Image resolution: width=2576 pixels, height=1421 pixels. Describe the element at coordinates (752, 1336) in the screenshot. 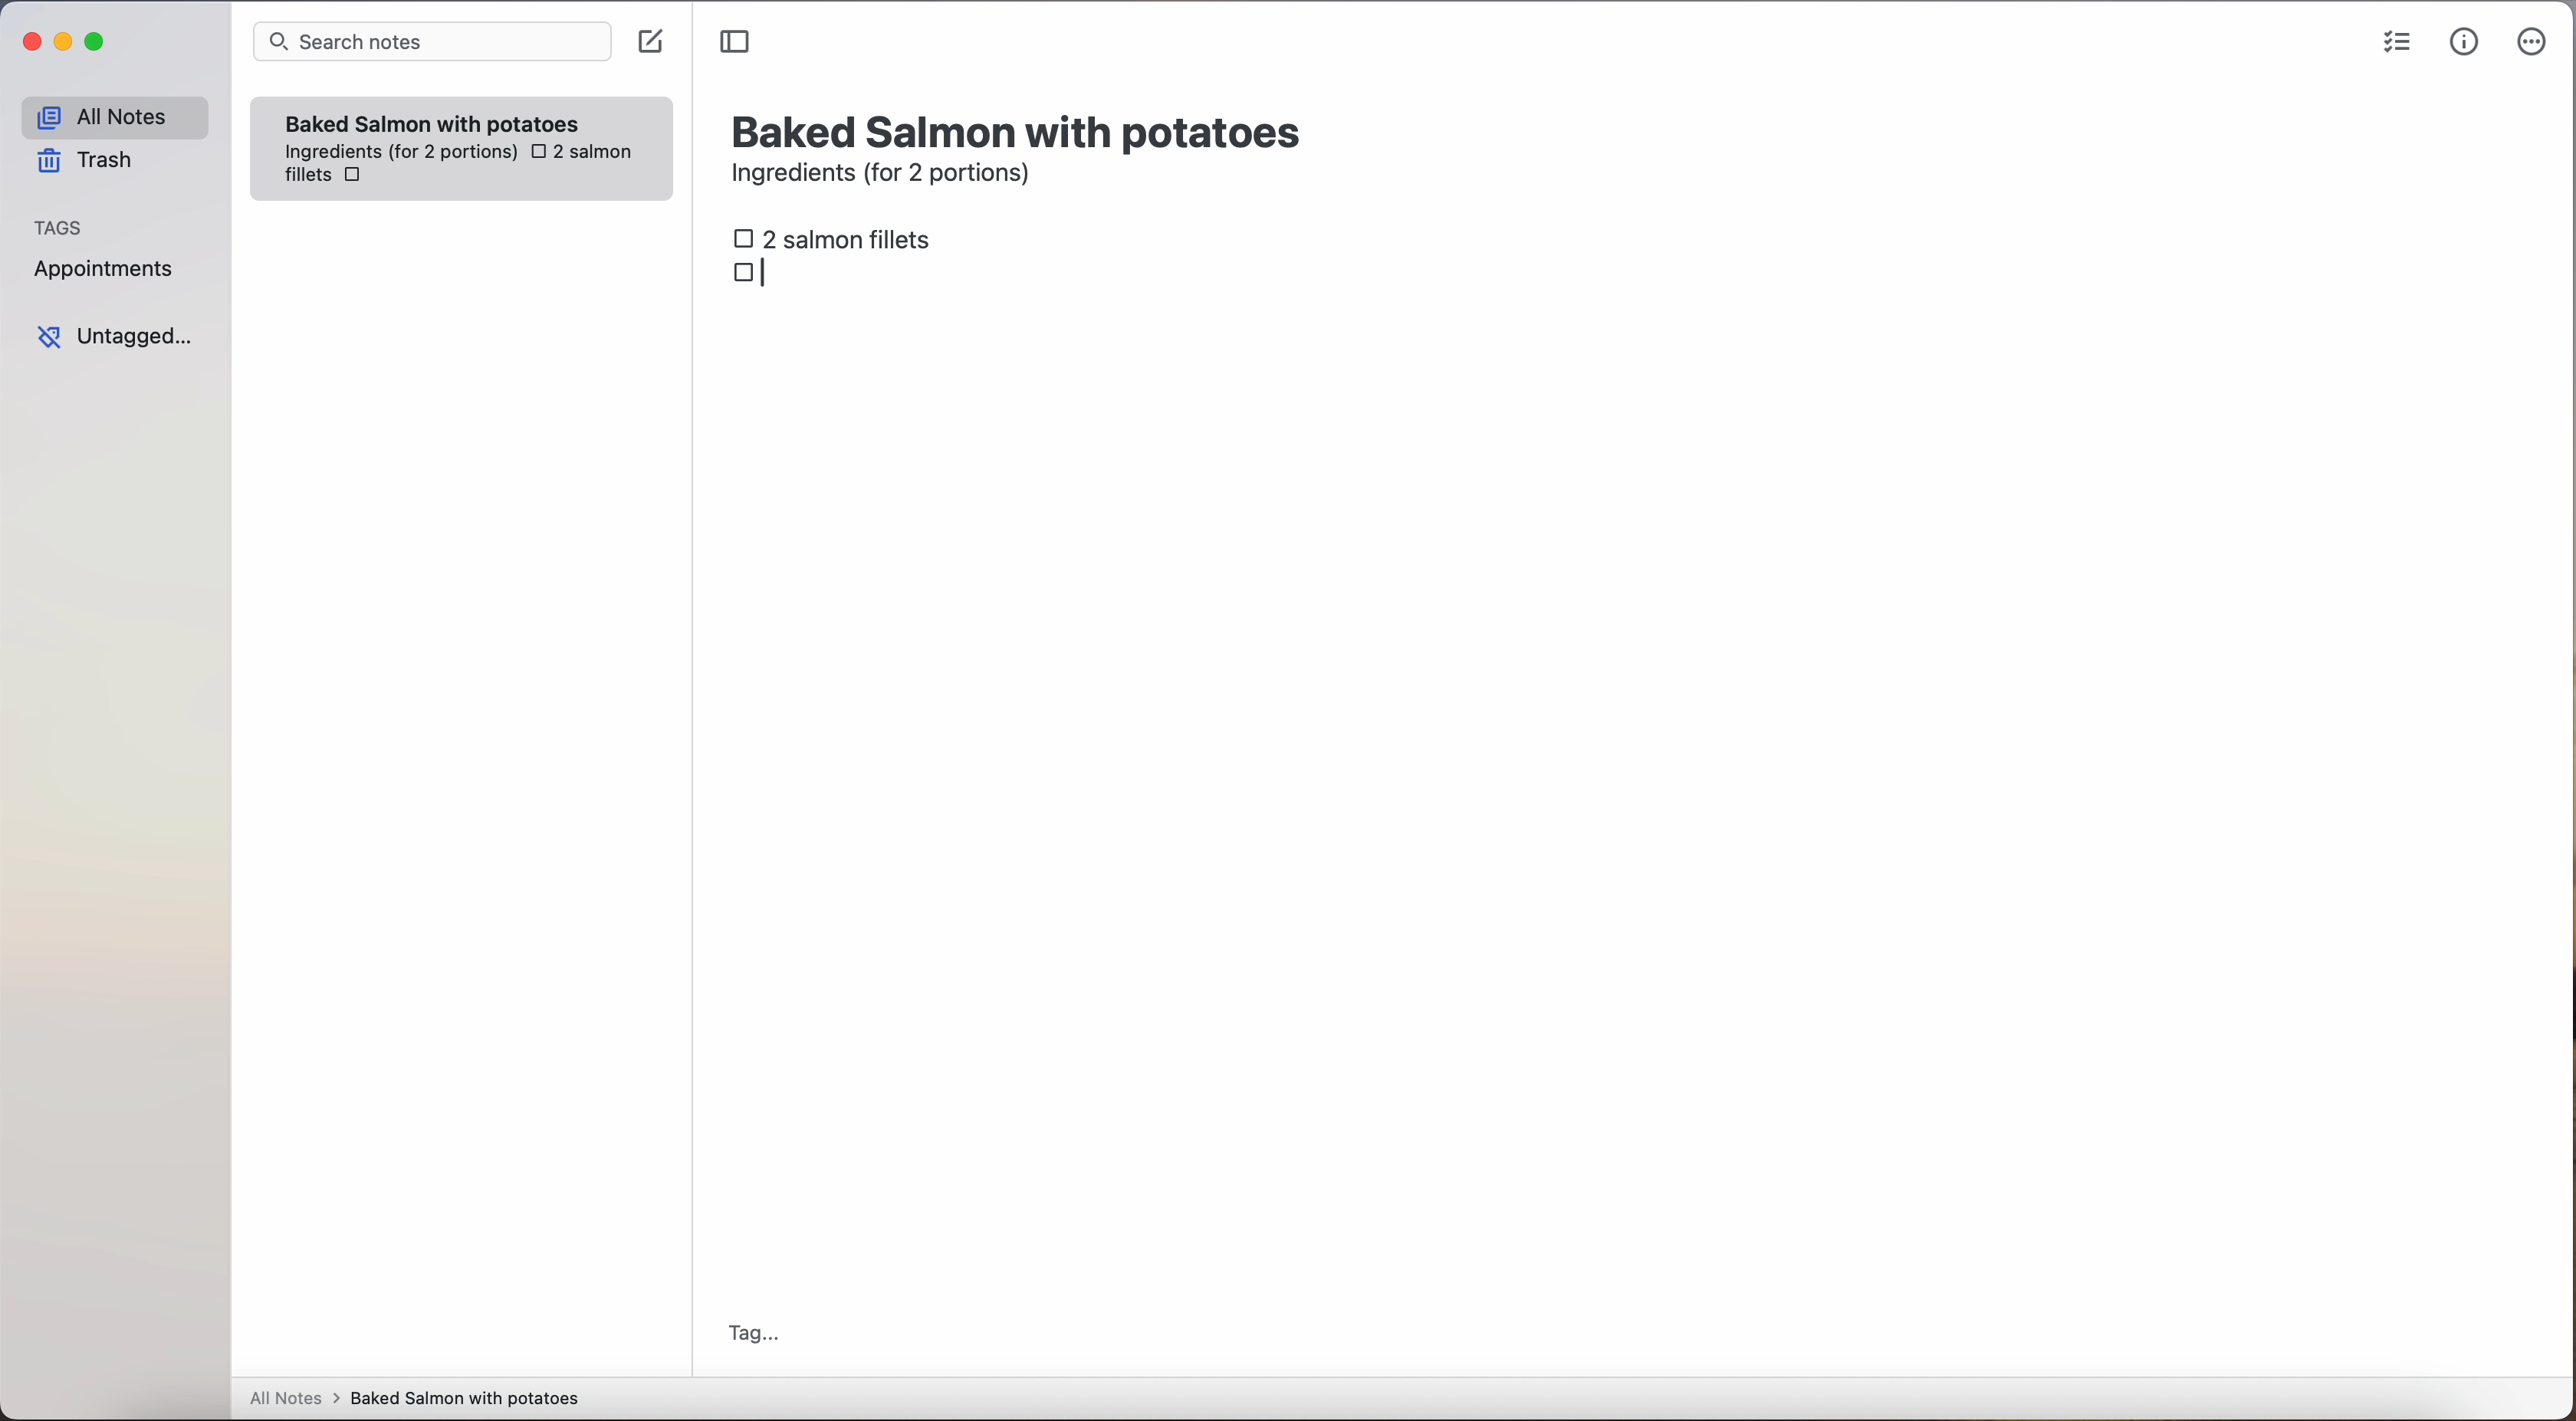

I see `tag` at that location.